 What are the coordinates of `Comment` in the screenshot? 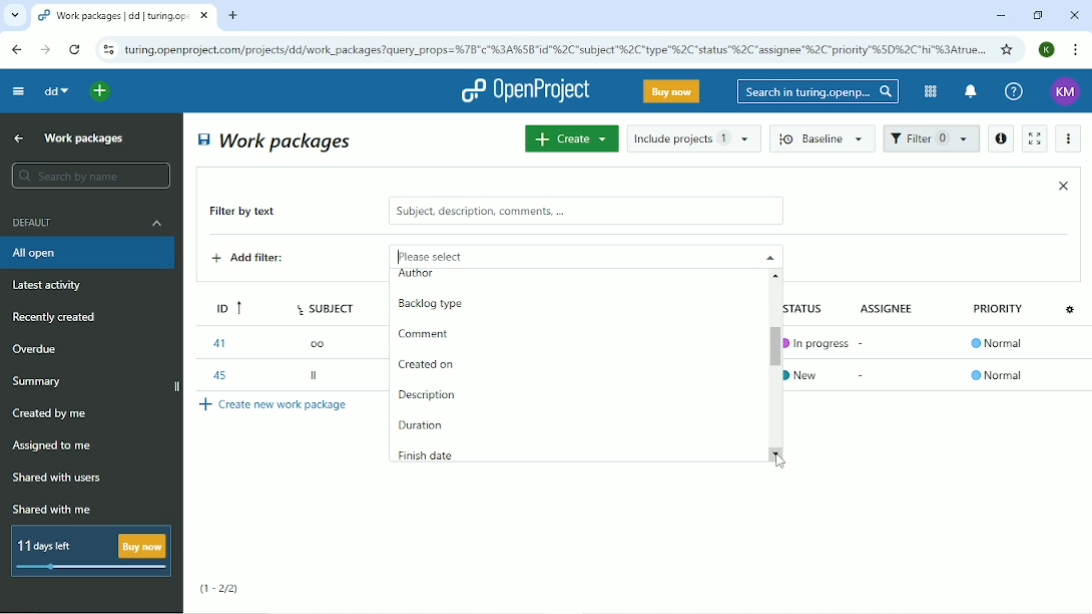 It's located at (424, 334).